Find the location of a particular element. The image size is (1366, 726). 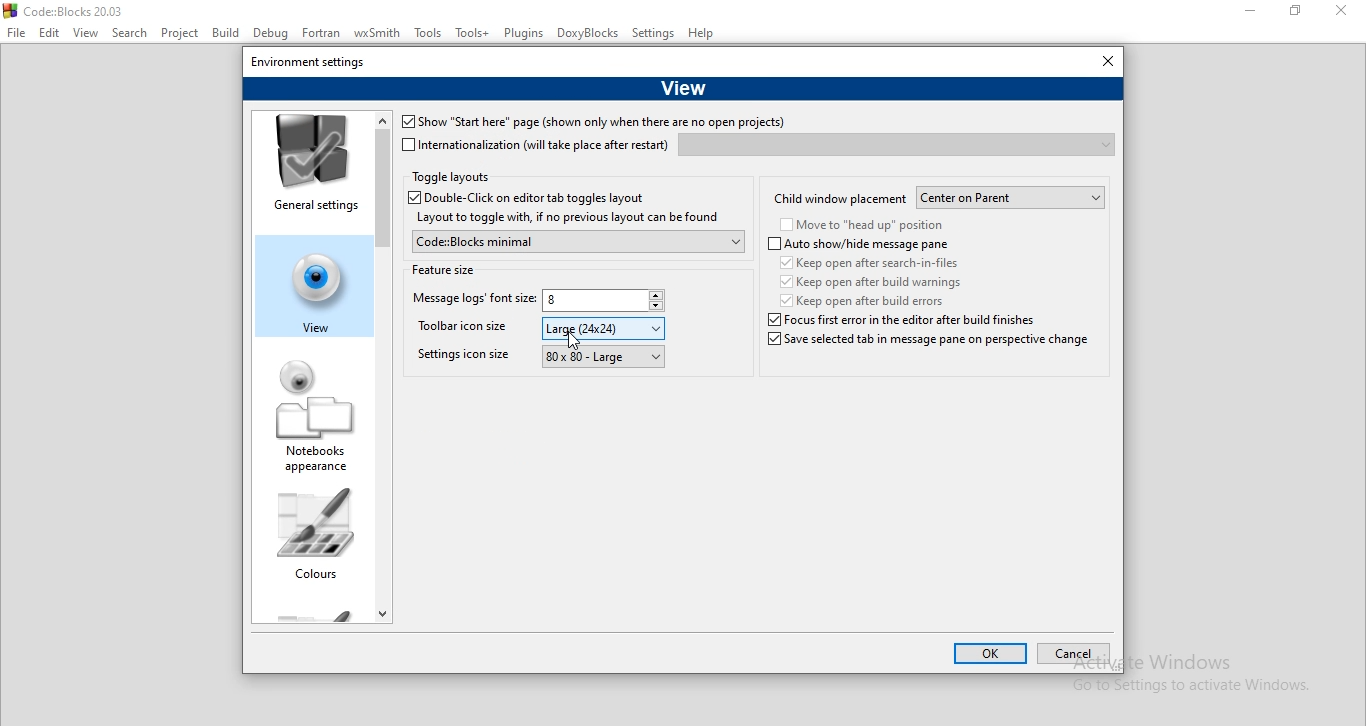

8 is located at coordinates (605, 302).